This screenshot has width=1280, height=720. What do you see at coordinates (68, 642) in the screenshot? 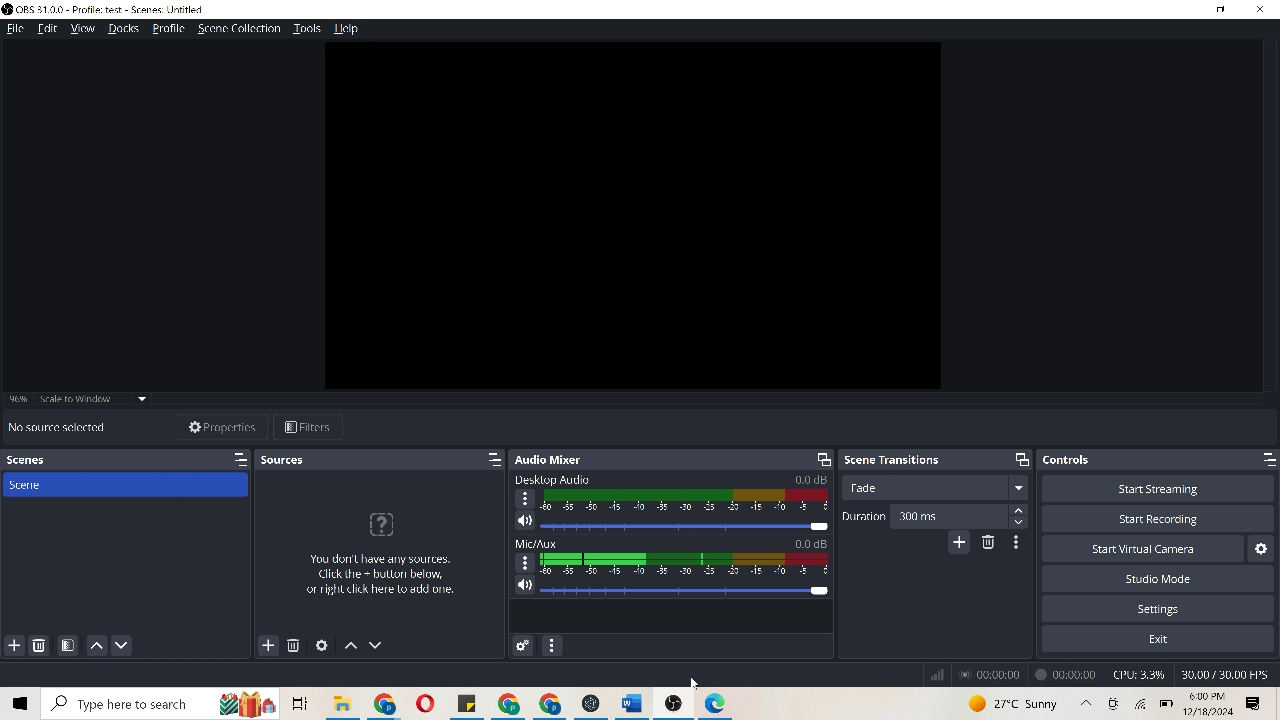
I see `open scene filters` at bounding box center [68, 642].